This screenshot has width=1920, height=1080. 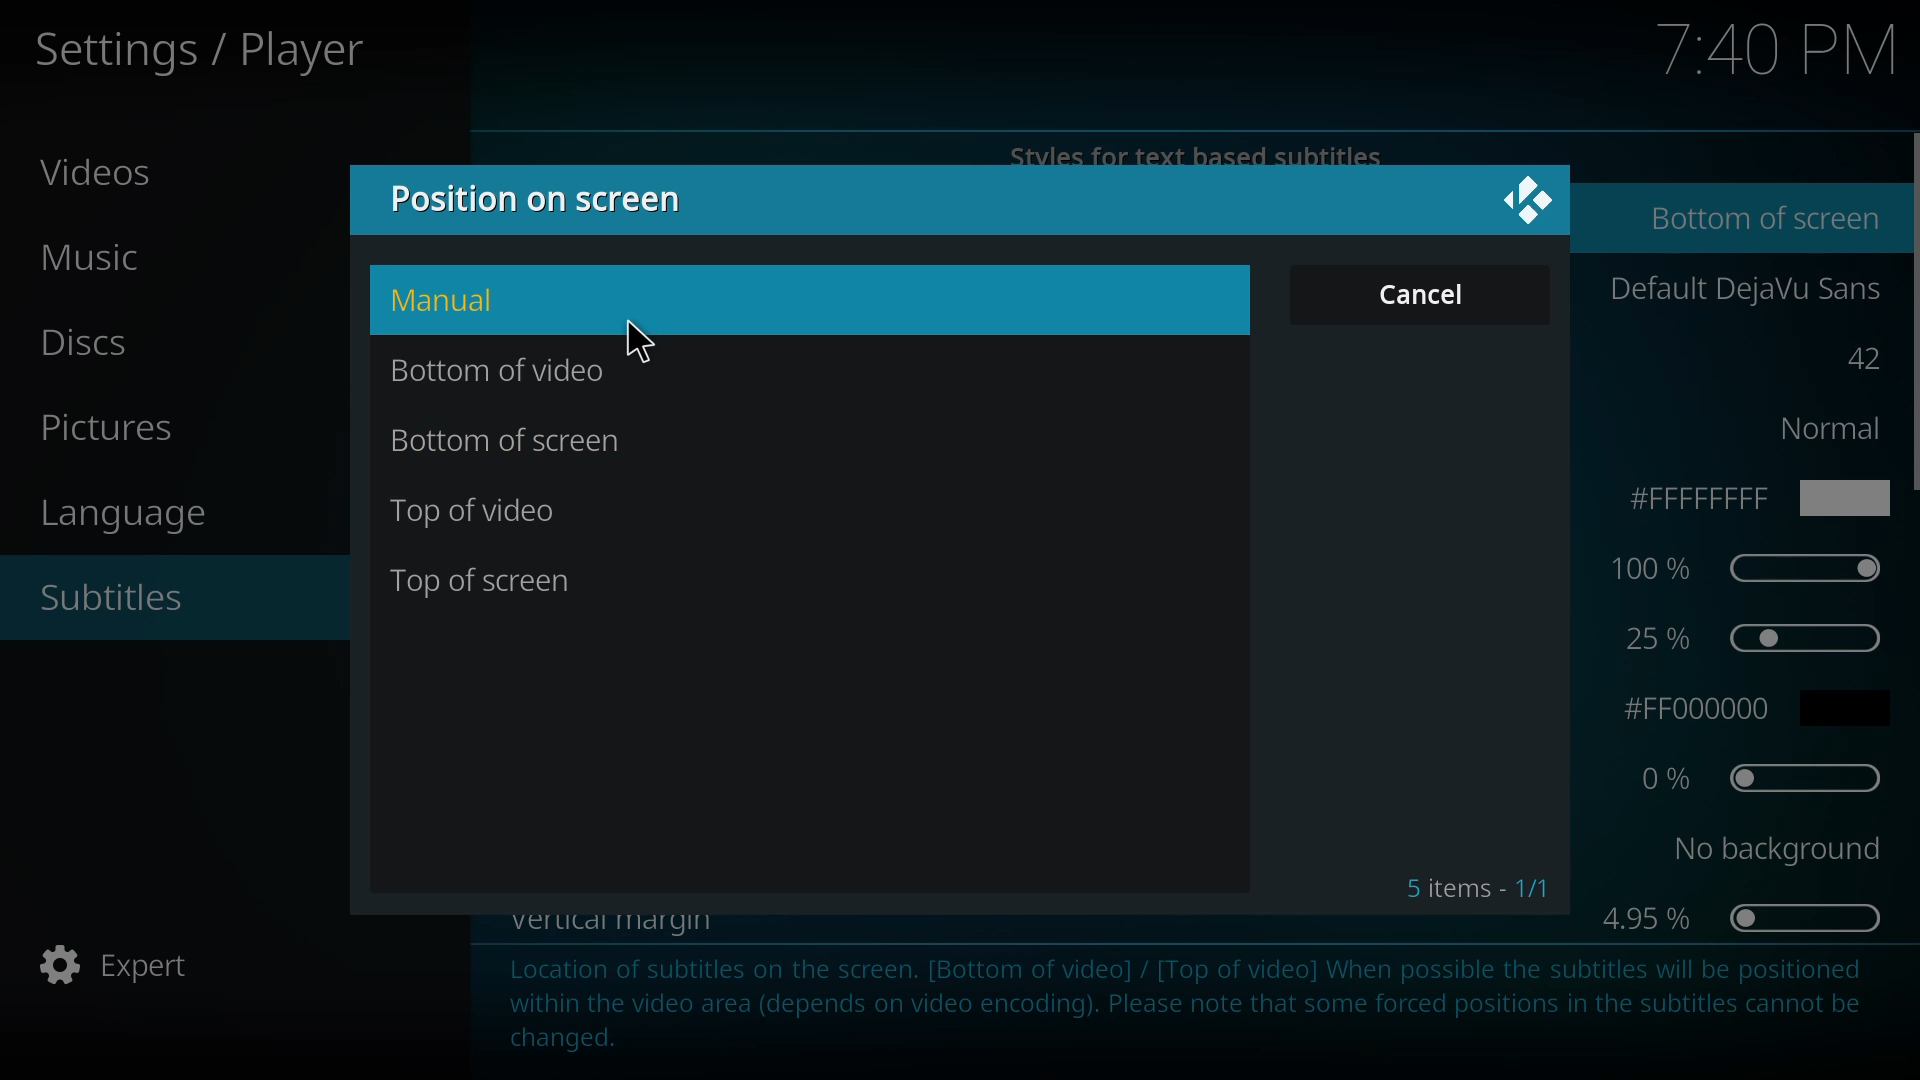 I want to click on default, so click(x=1744, y=284).